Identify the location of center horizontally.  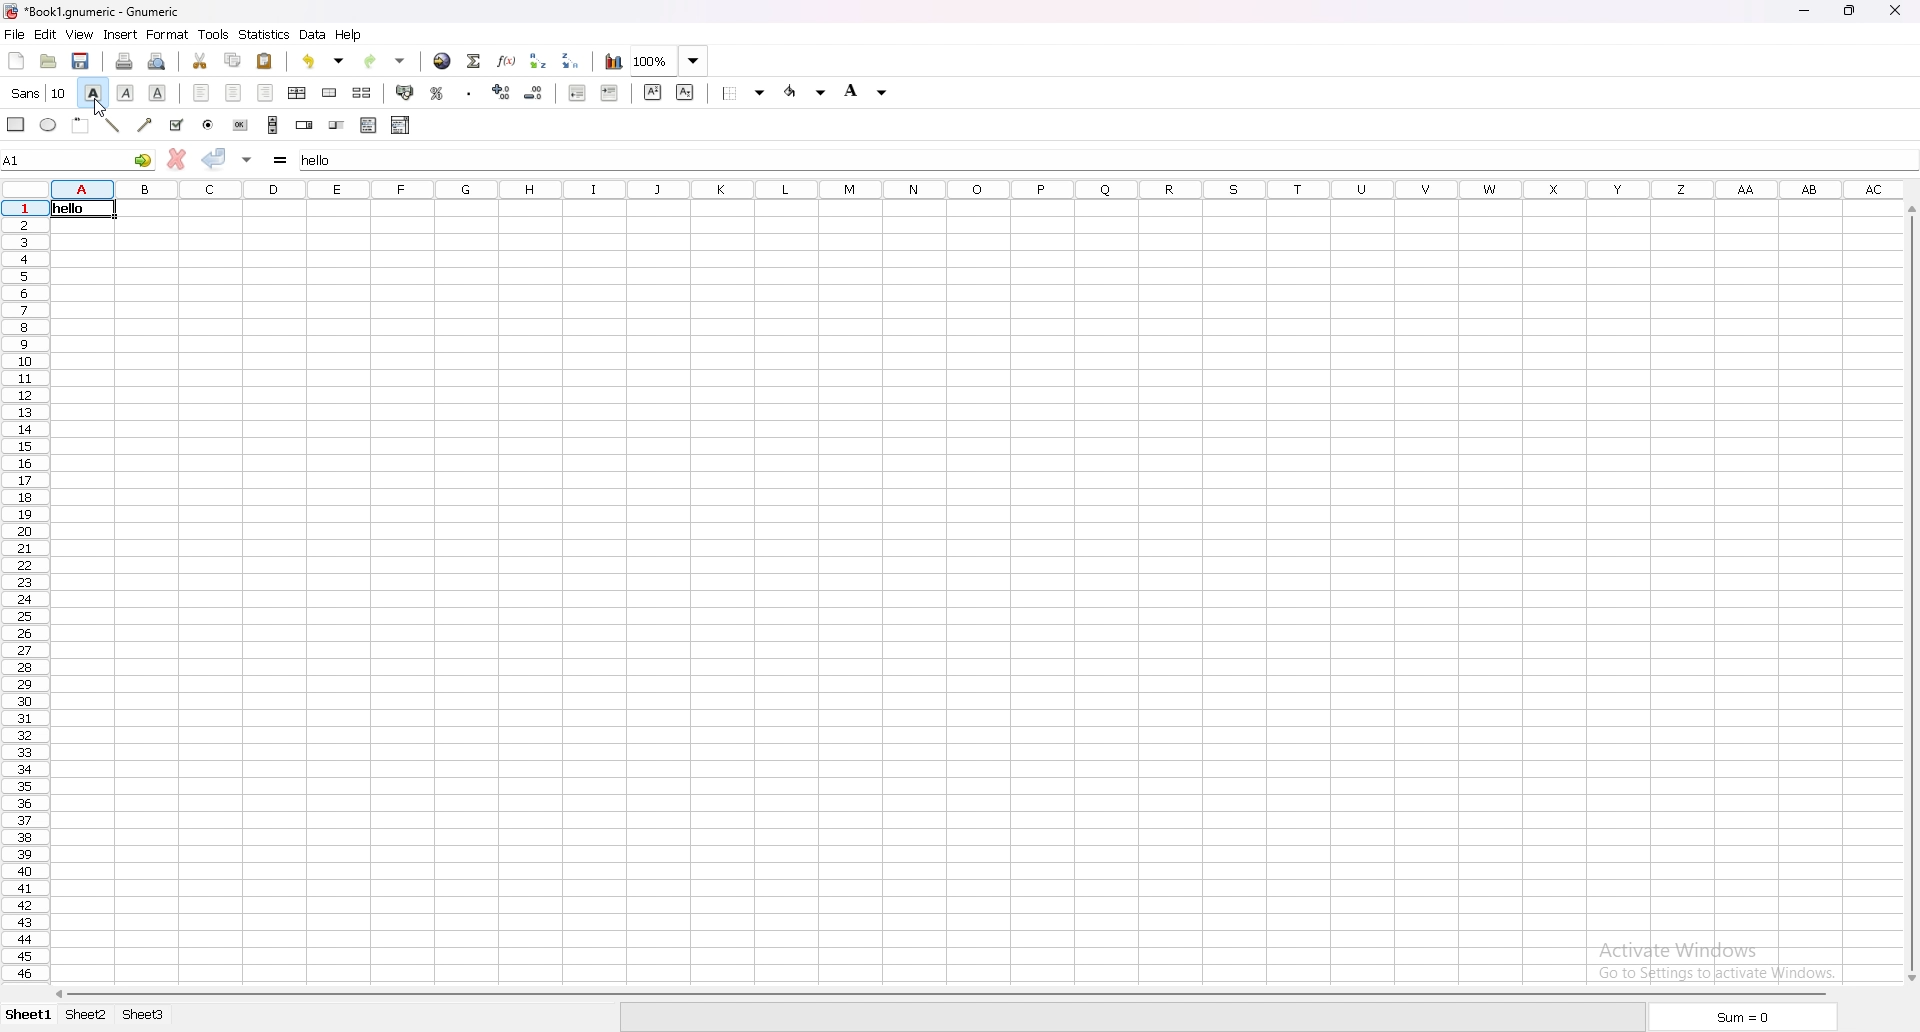
(298, 92).